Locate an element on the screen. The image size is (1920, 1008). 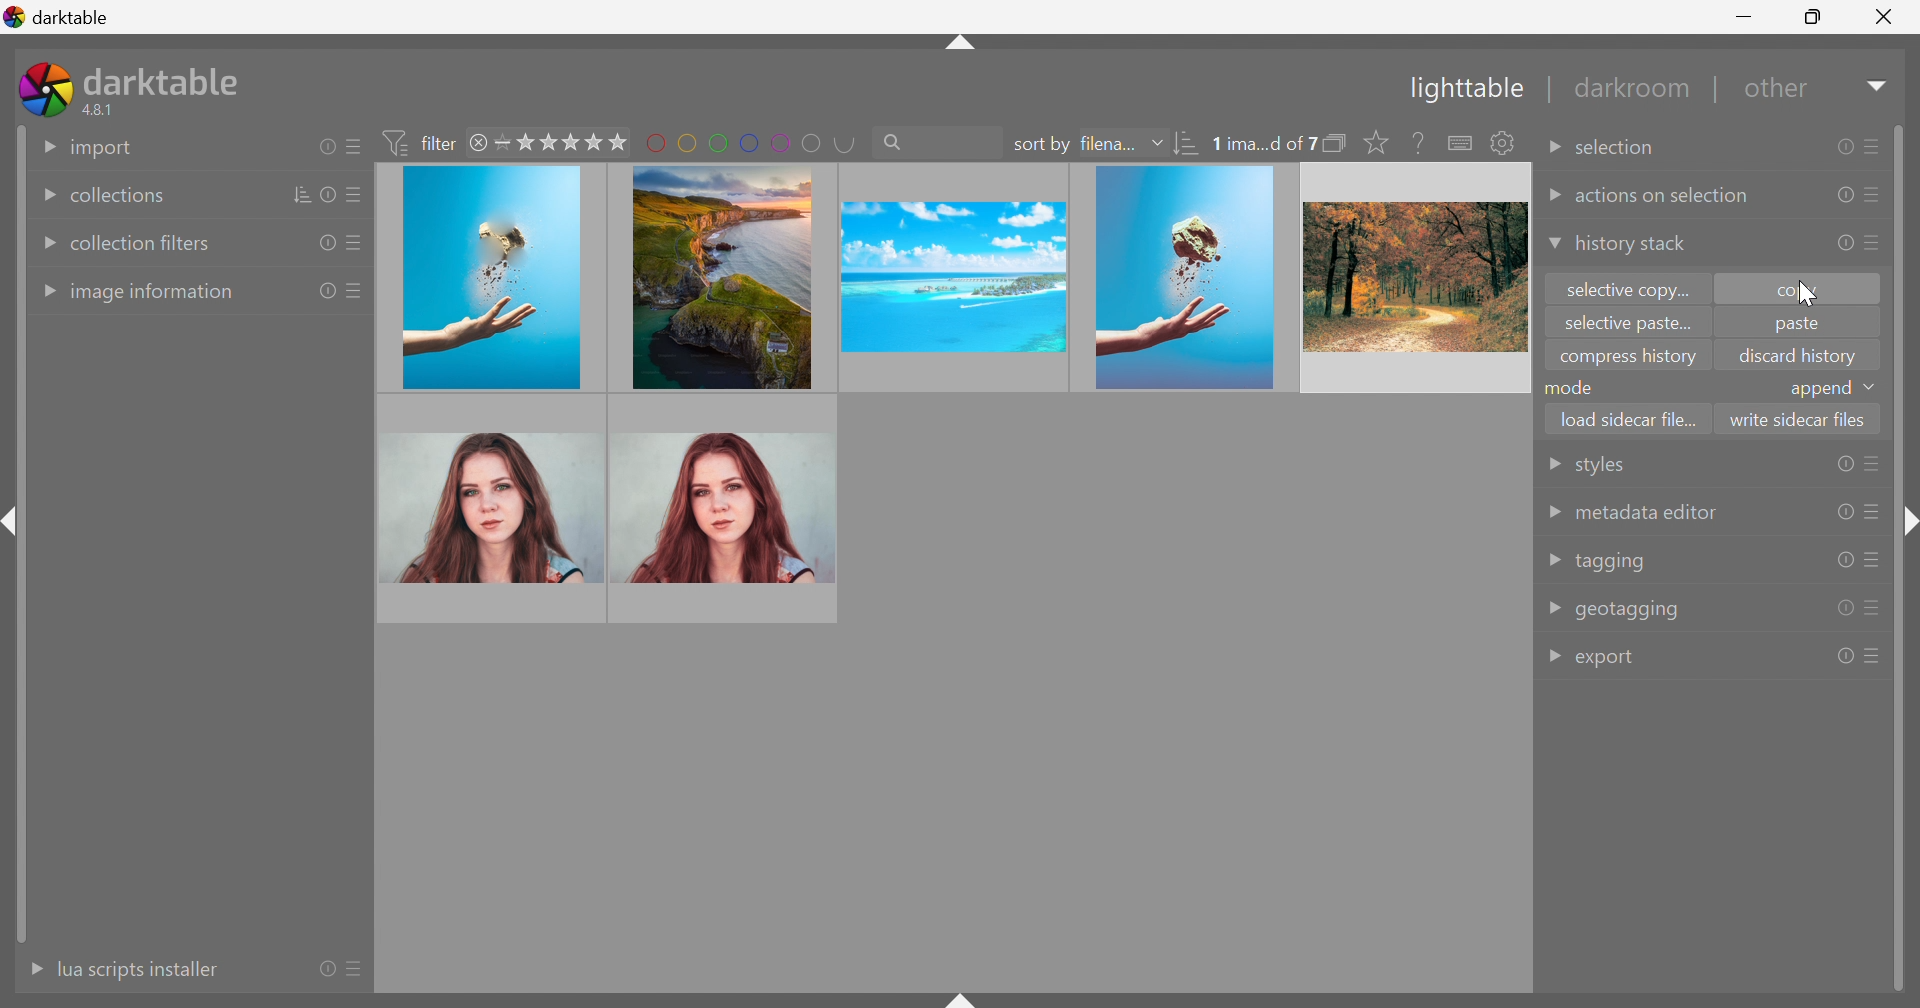
click to change the size of overlays on thumbnails is located at coordinates (1372, 143).